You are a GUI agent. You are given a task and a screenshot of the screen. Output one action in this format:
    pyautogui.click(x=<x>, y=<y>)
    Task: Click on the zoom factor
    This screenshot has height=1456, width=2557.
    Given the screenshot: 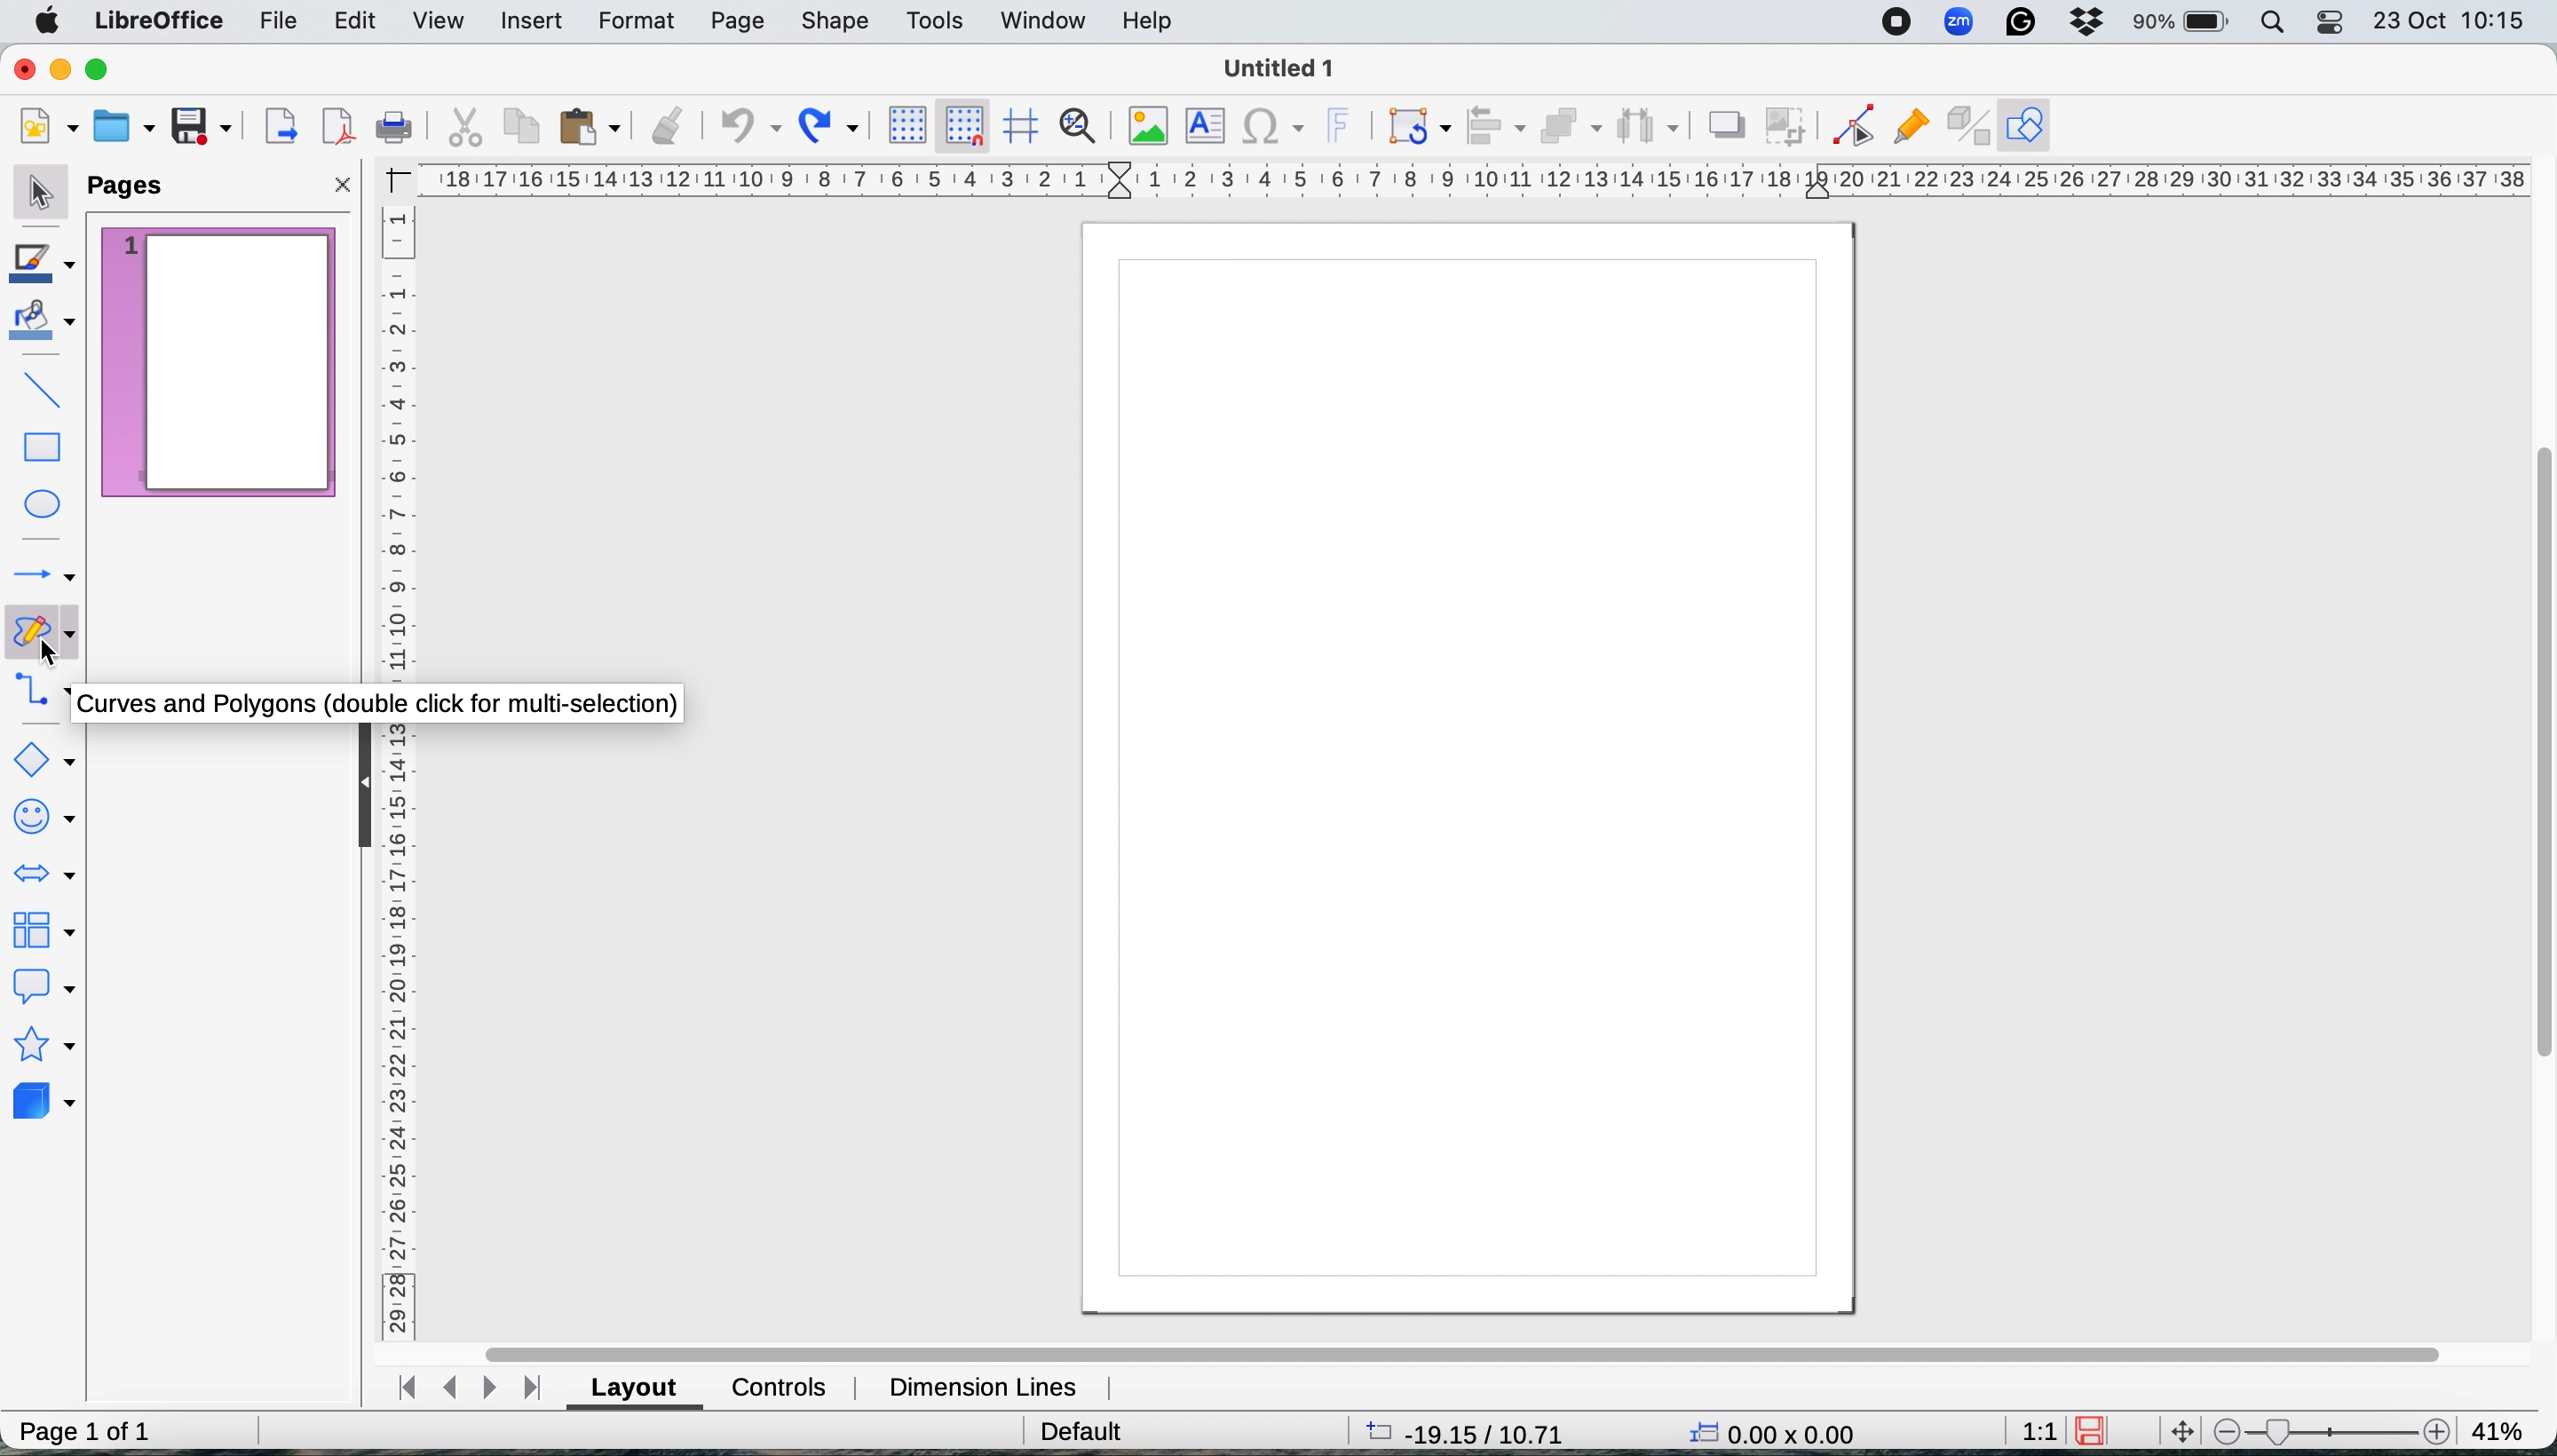 What is the action you would take?
    pyautogui.click(x=2506, y=1427)
    